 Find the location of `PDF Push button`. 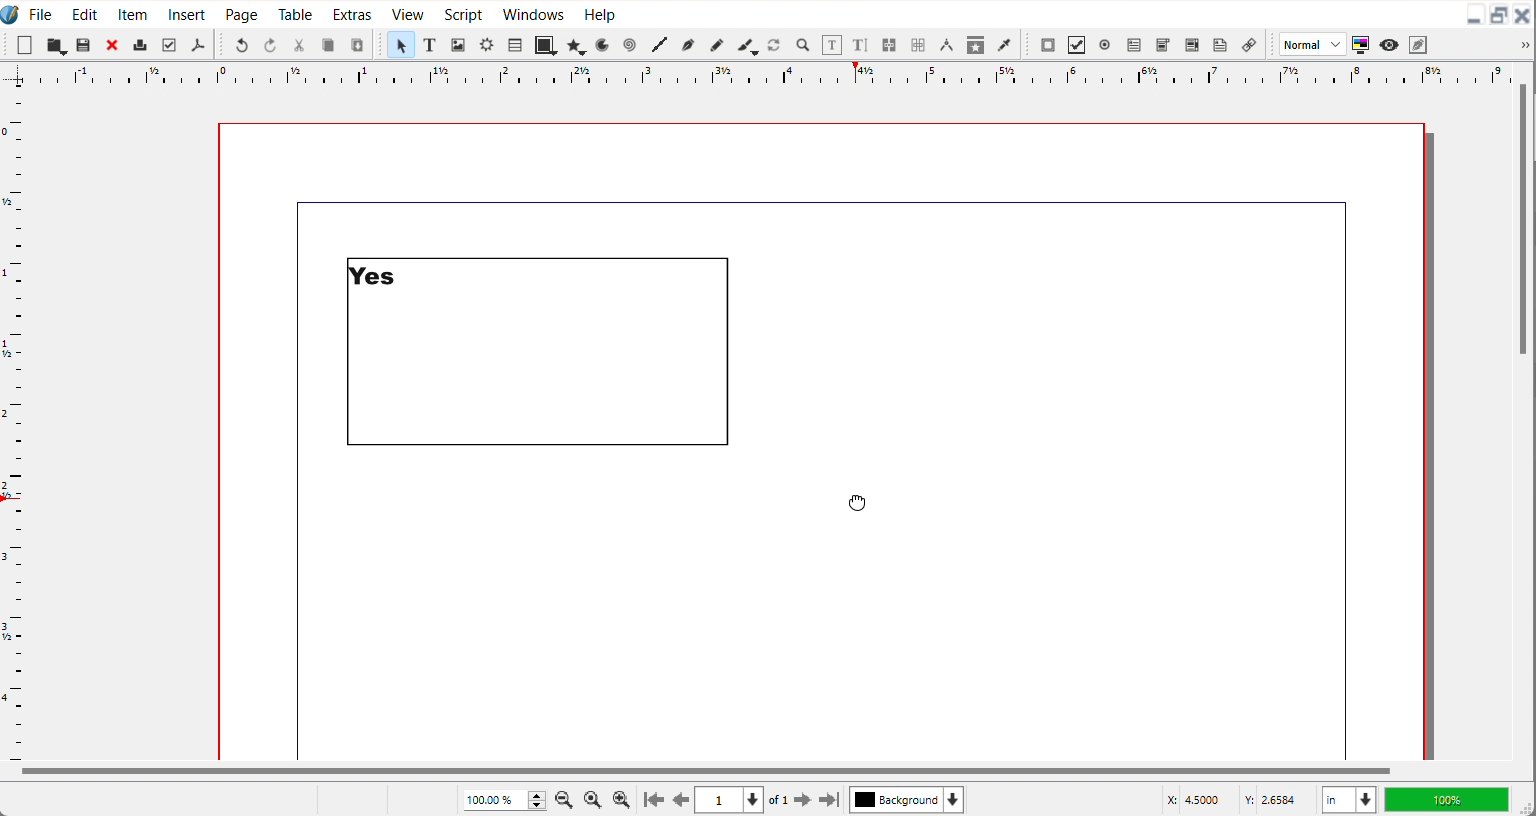

PDF Push button is located at coordinates (1048, 44).